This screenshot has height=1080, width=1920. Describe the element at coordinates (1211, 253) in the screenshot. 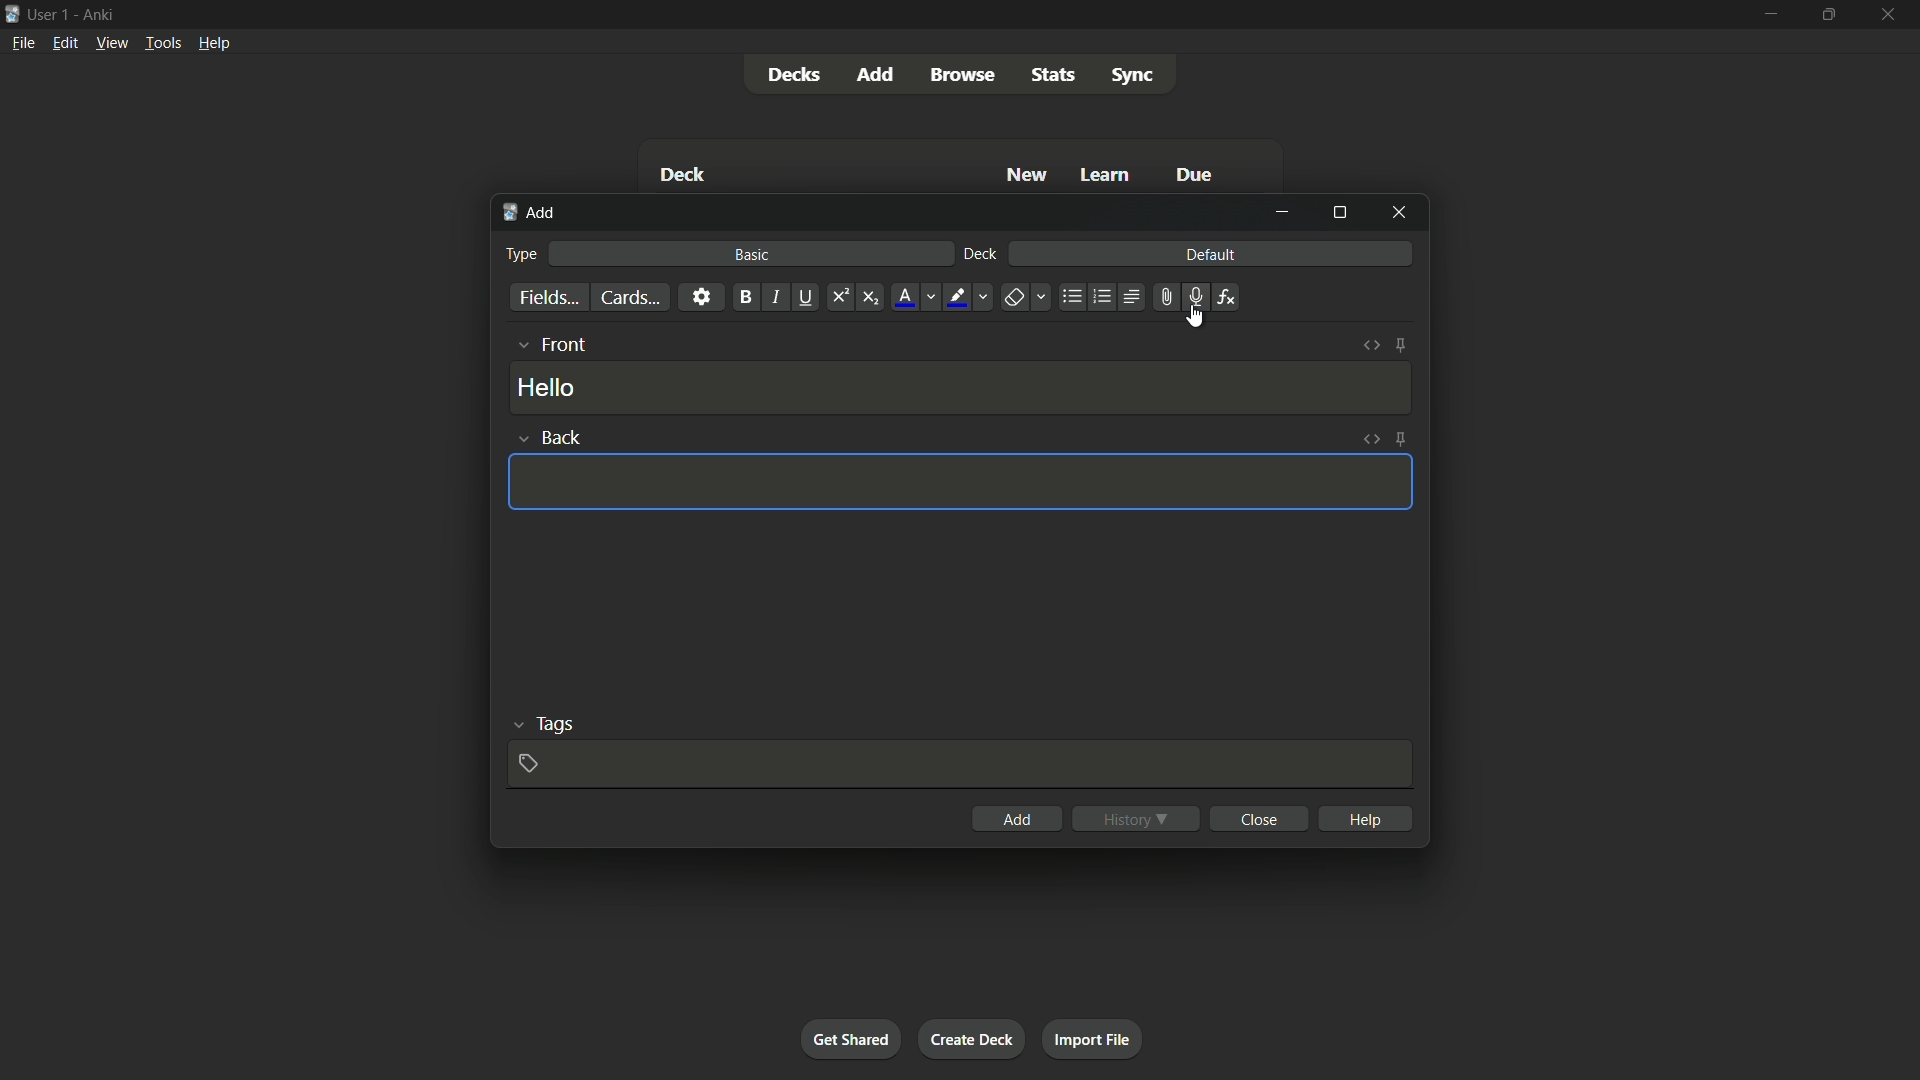

I see `default` at that location.